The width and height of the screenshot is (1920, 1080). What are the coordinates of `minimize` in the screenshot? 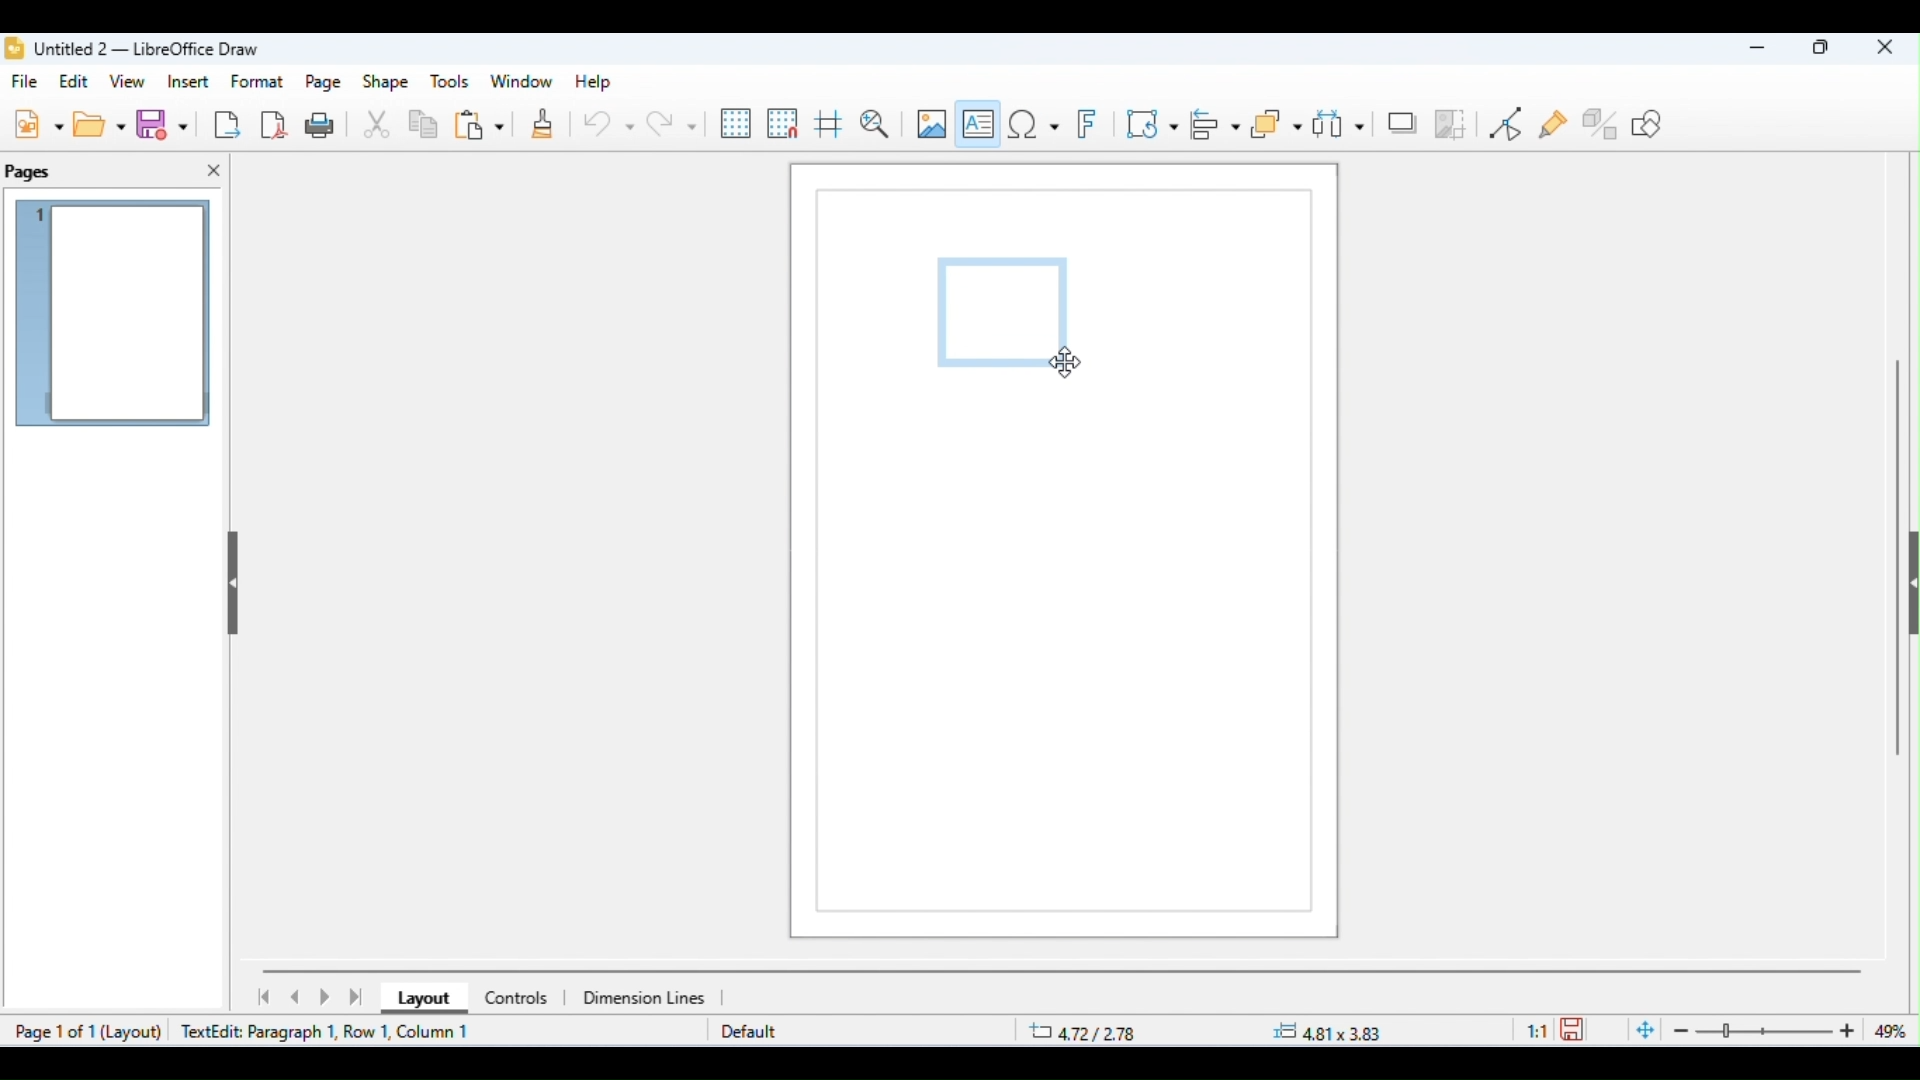 It's located at (1751, 51).